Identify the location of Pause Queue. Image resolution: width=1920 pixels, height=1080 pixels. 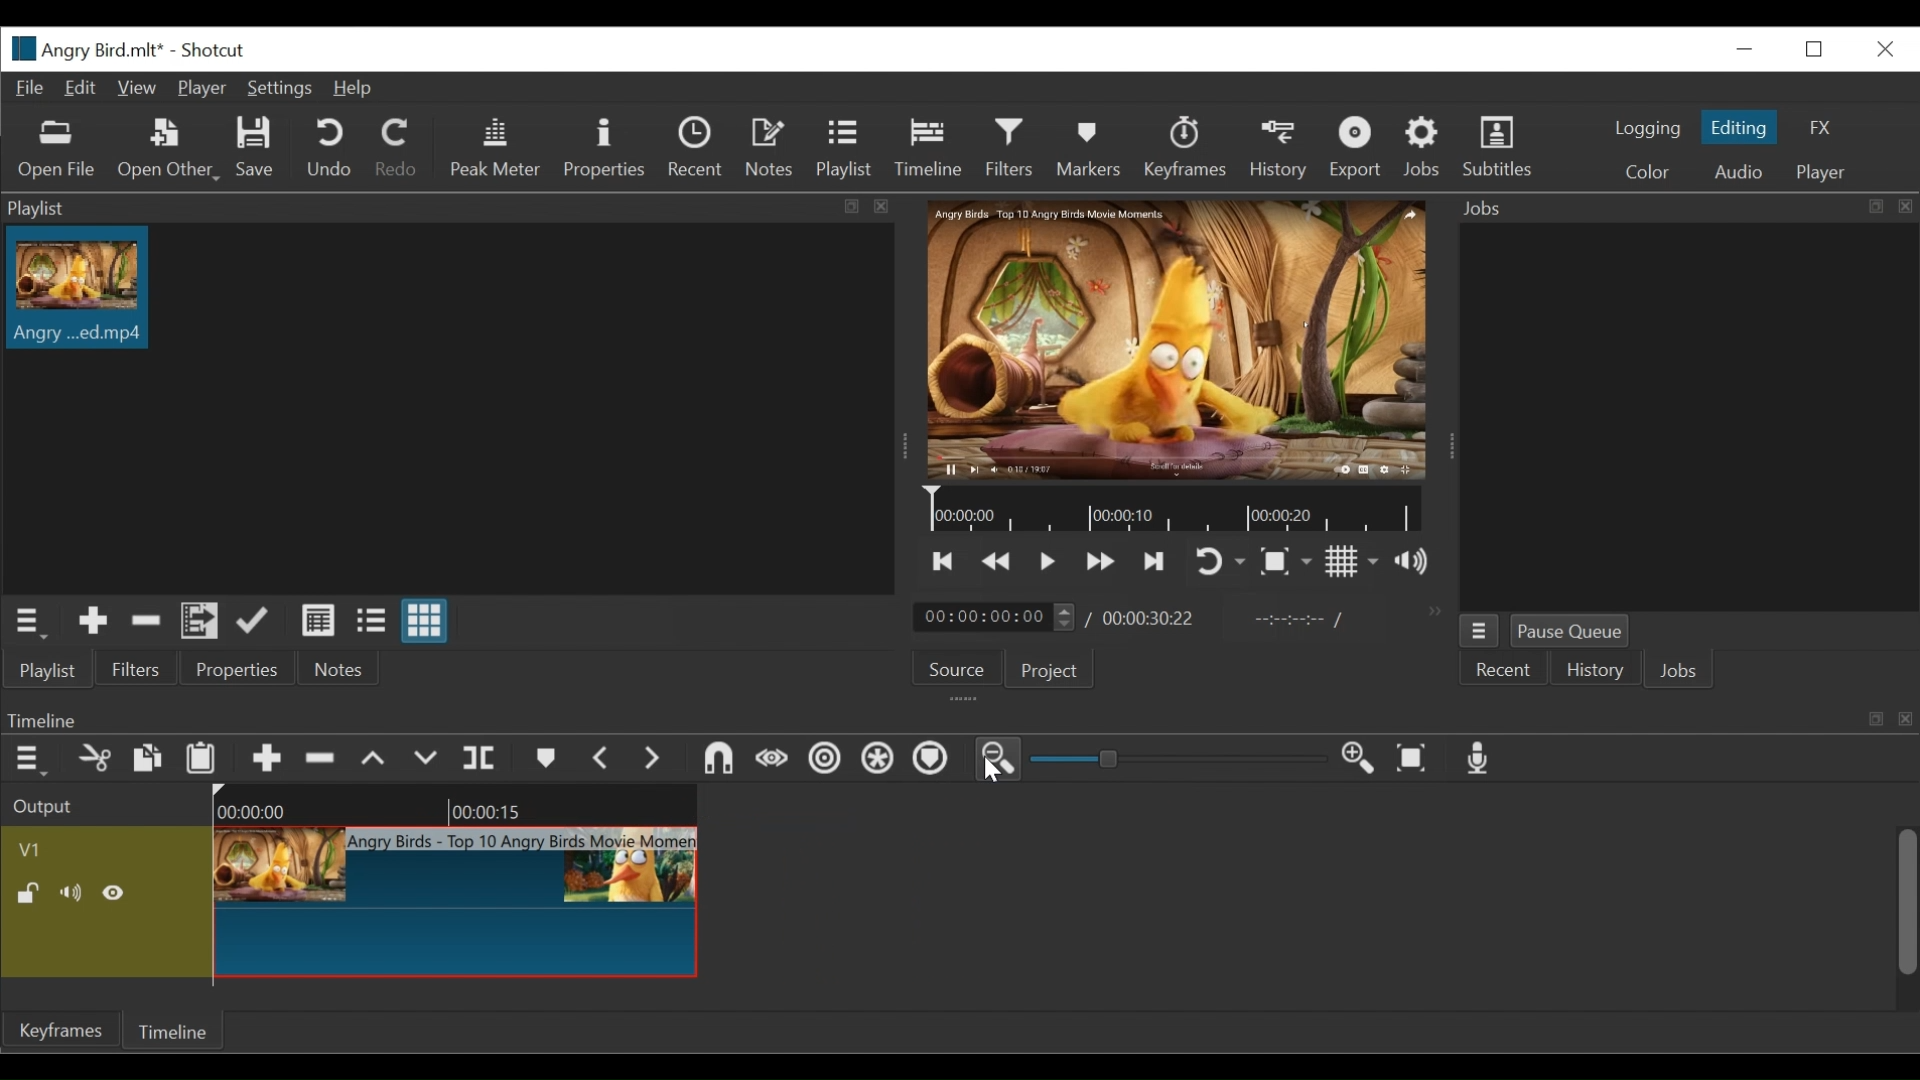
(1571, 631).